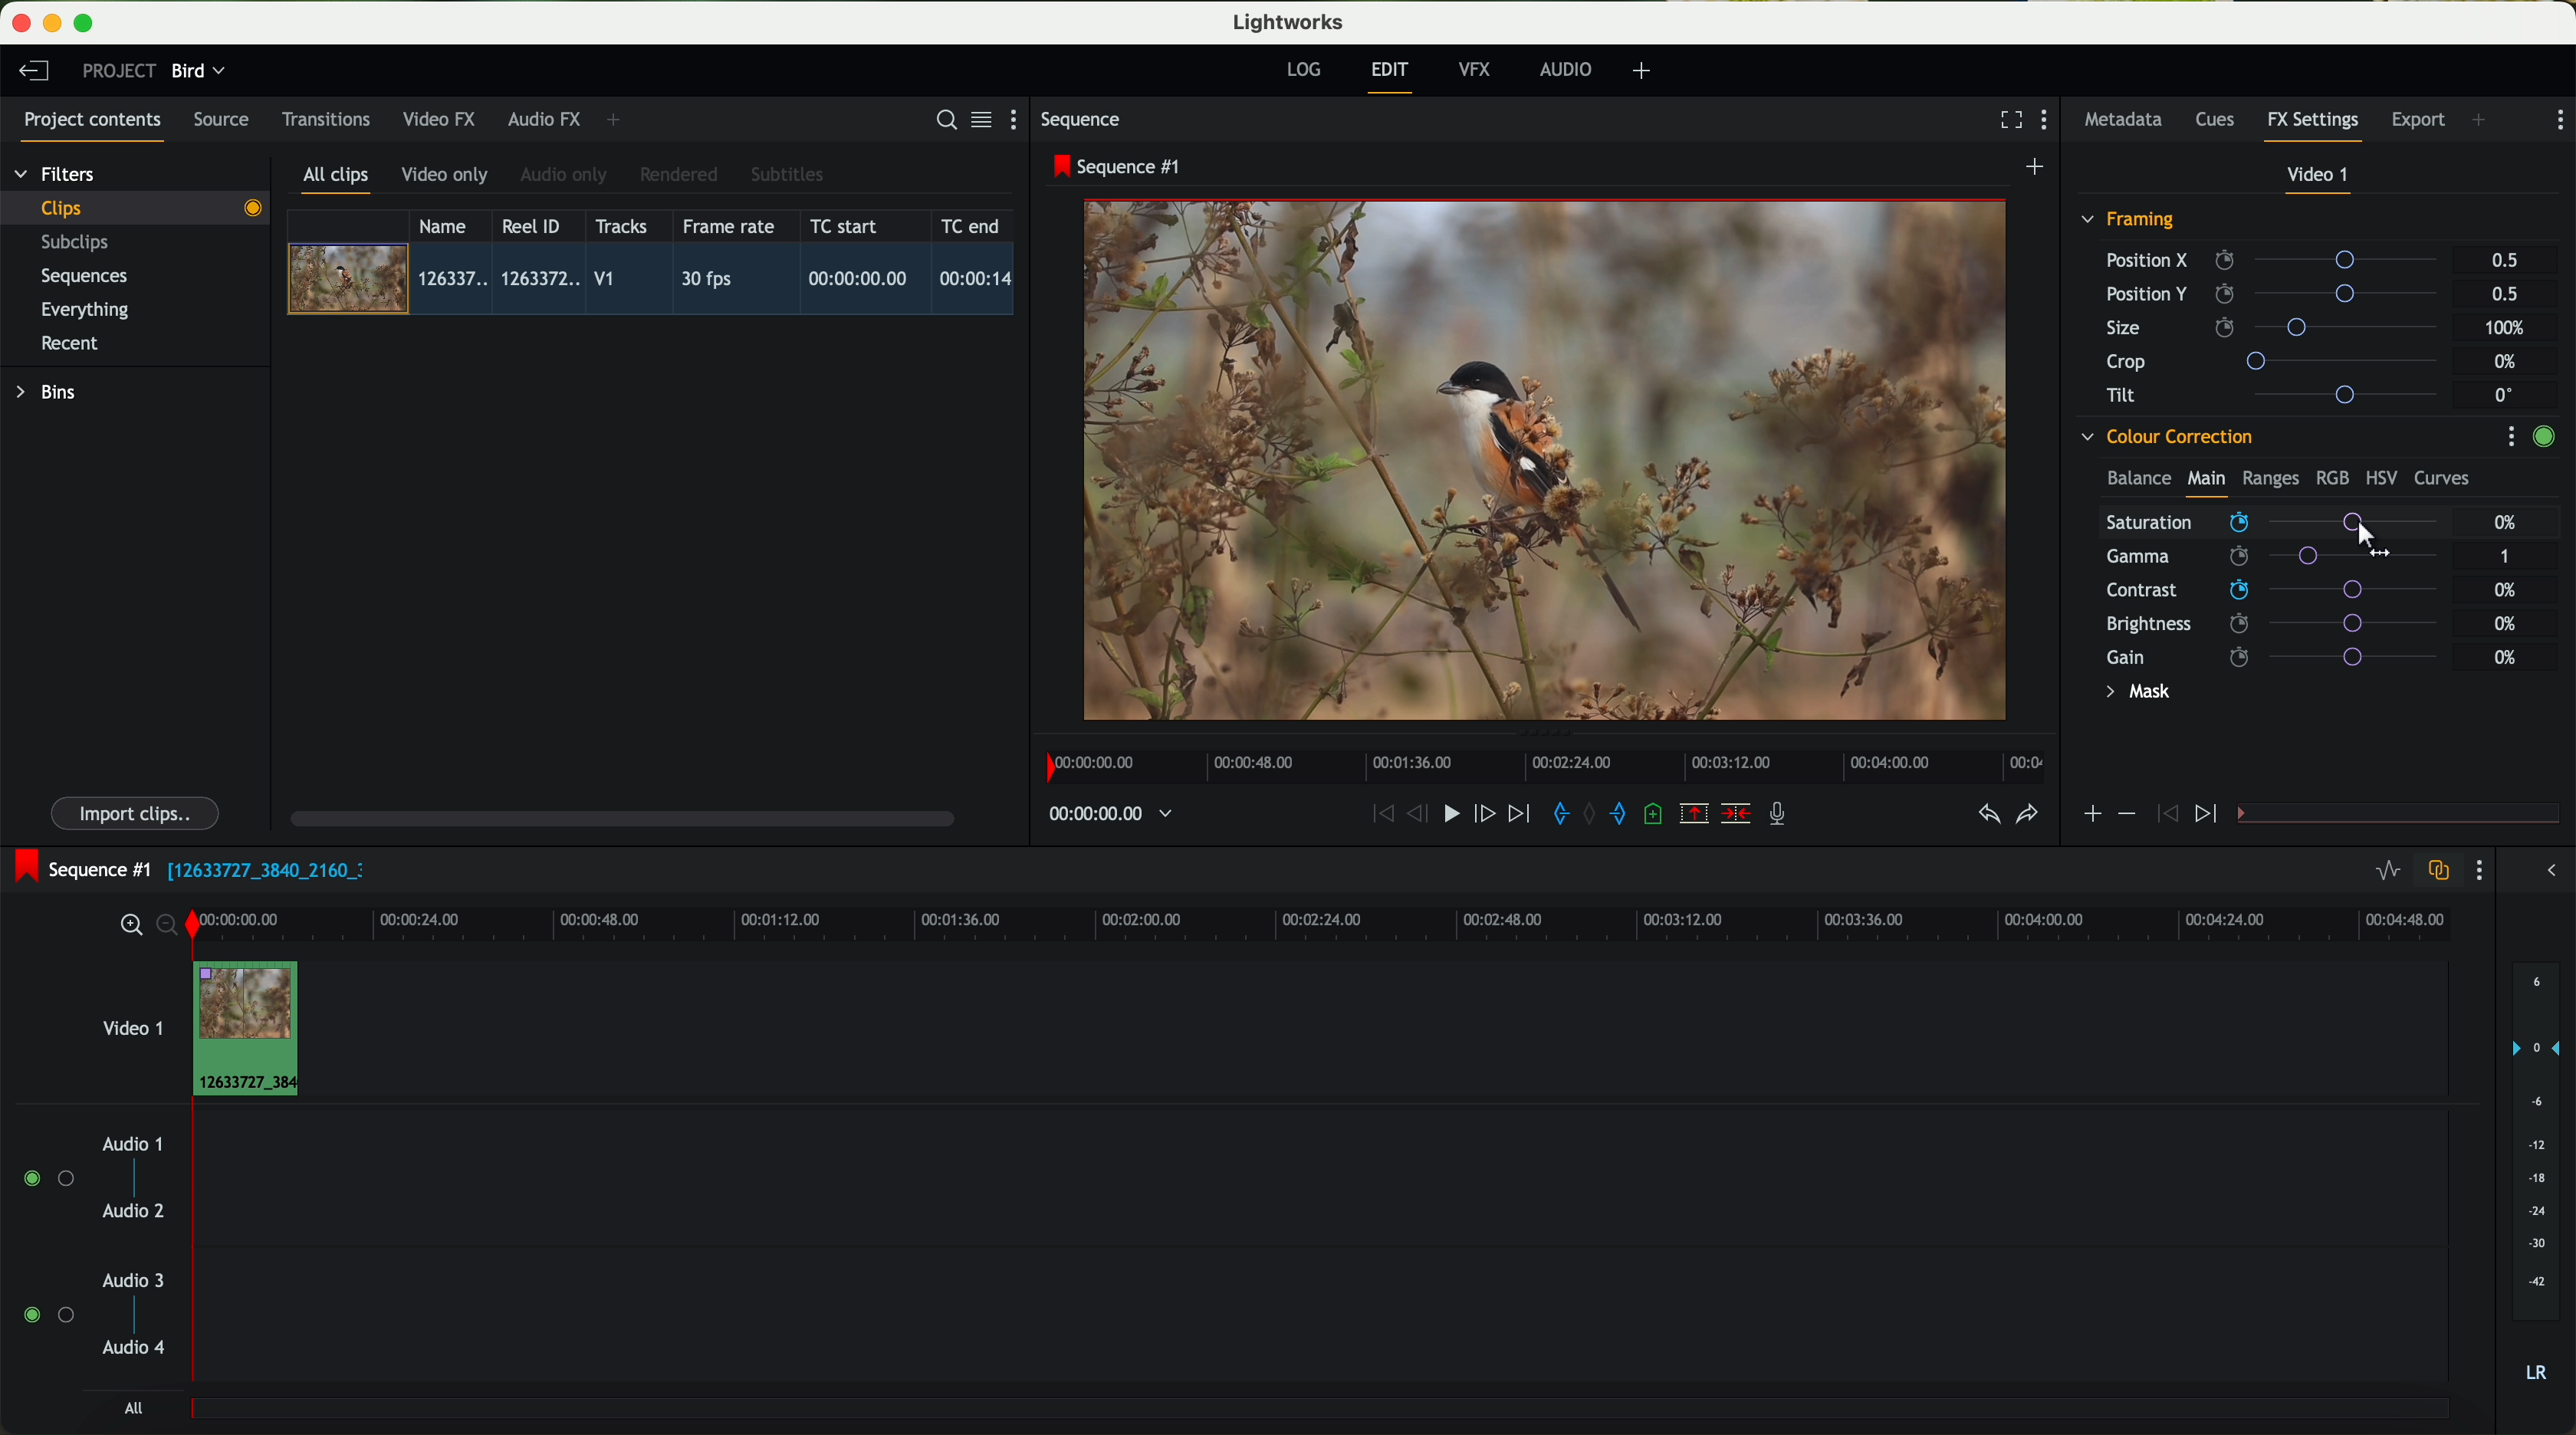  Describe the element at coordinates (221, 121) in the screenshot. I see `source` at that location.